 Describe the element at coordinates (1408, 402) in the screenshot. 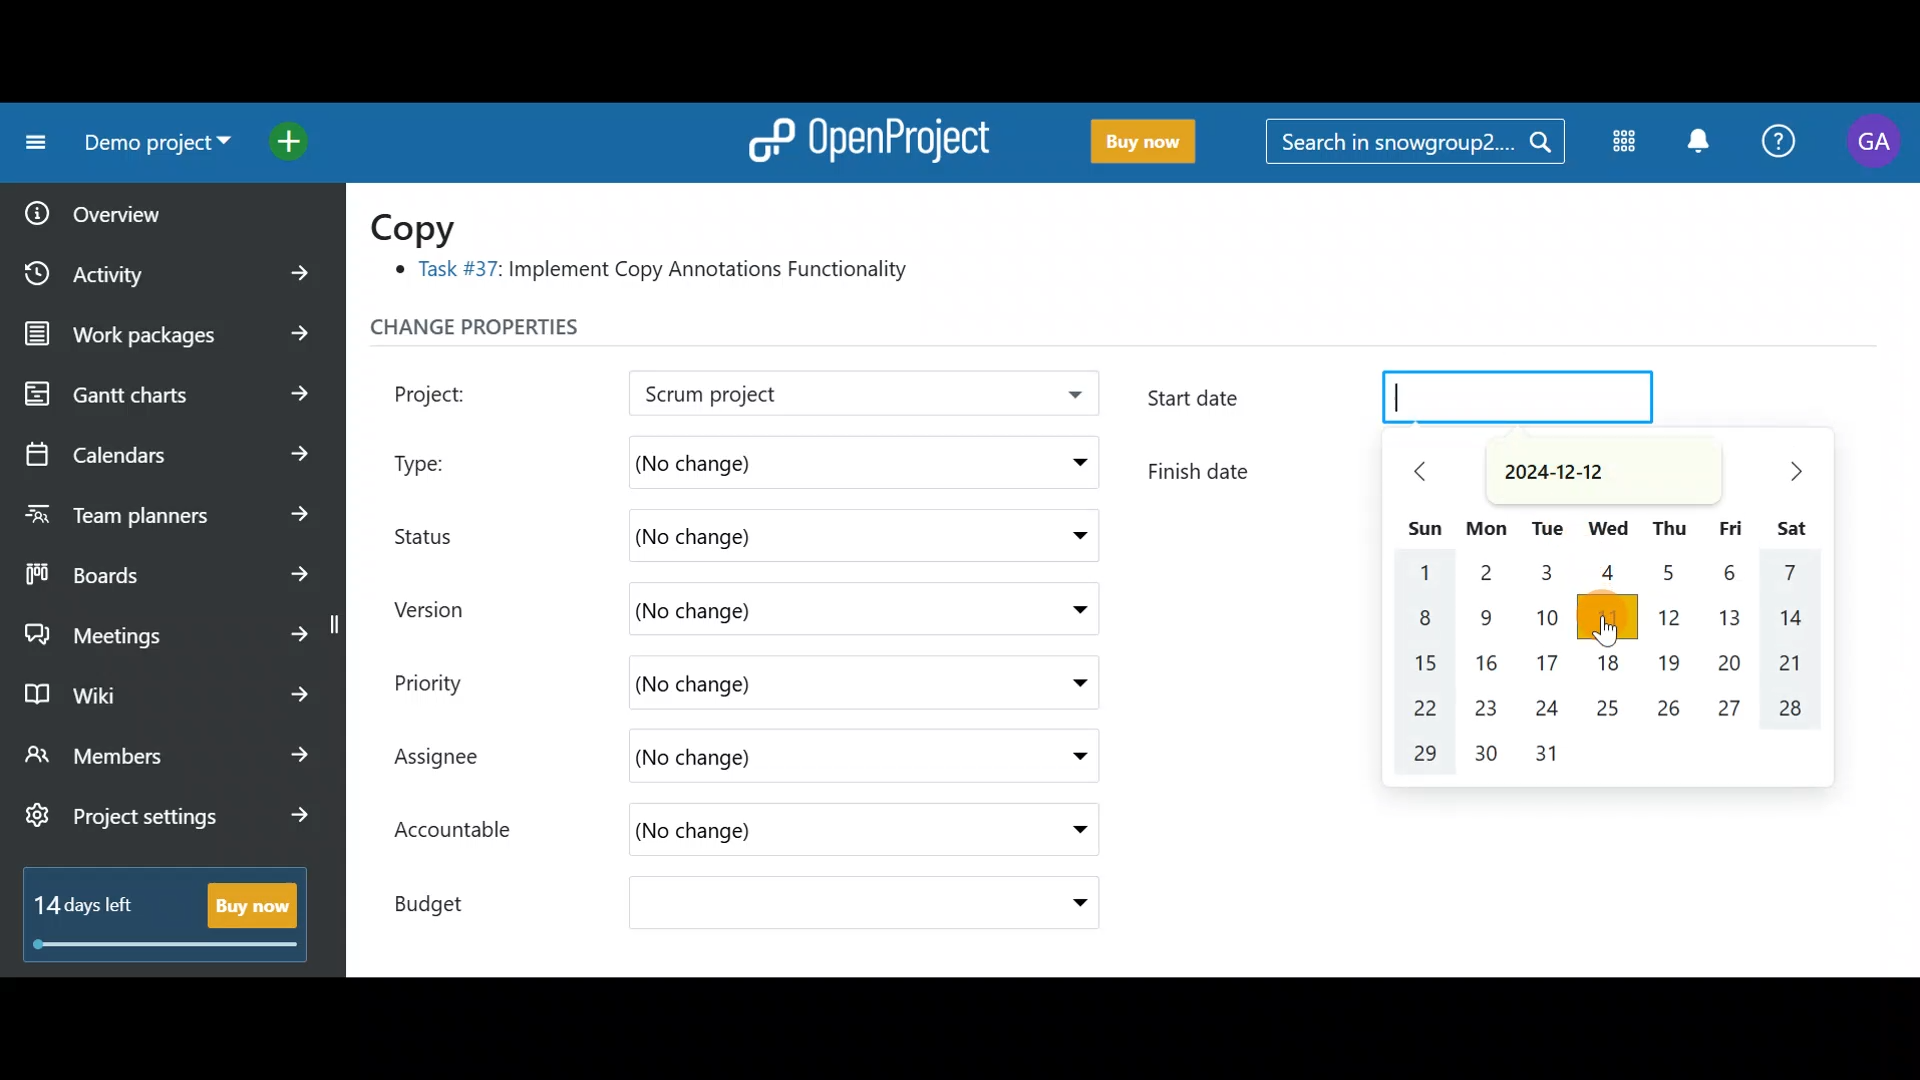

I see `Start date` at that location.